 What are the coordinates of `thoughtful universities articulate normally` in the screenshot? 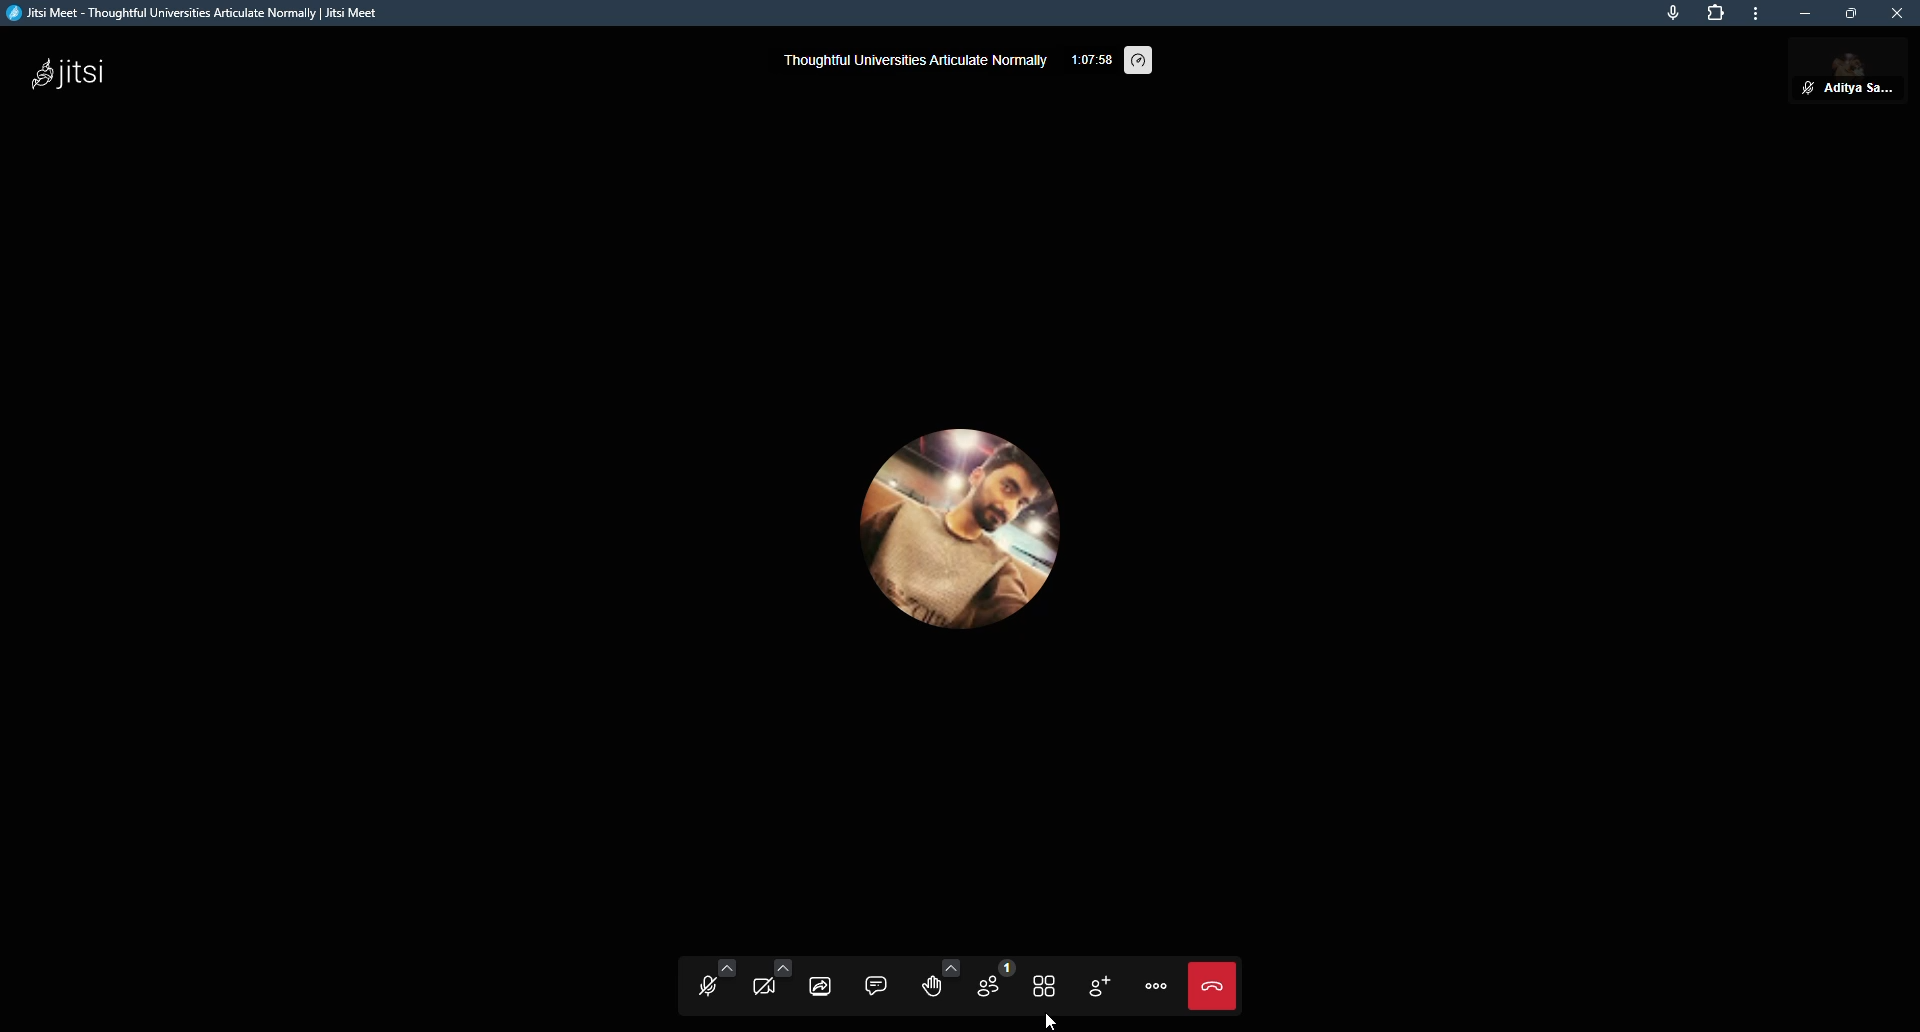 It's located at (910, 63).